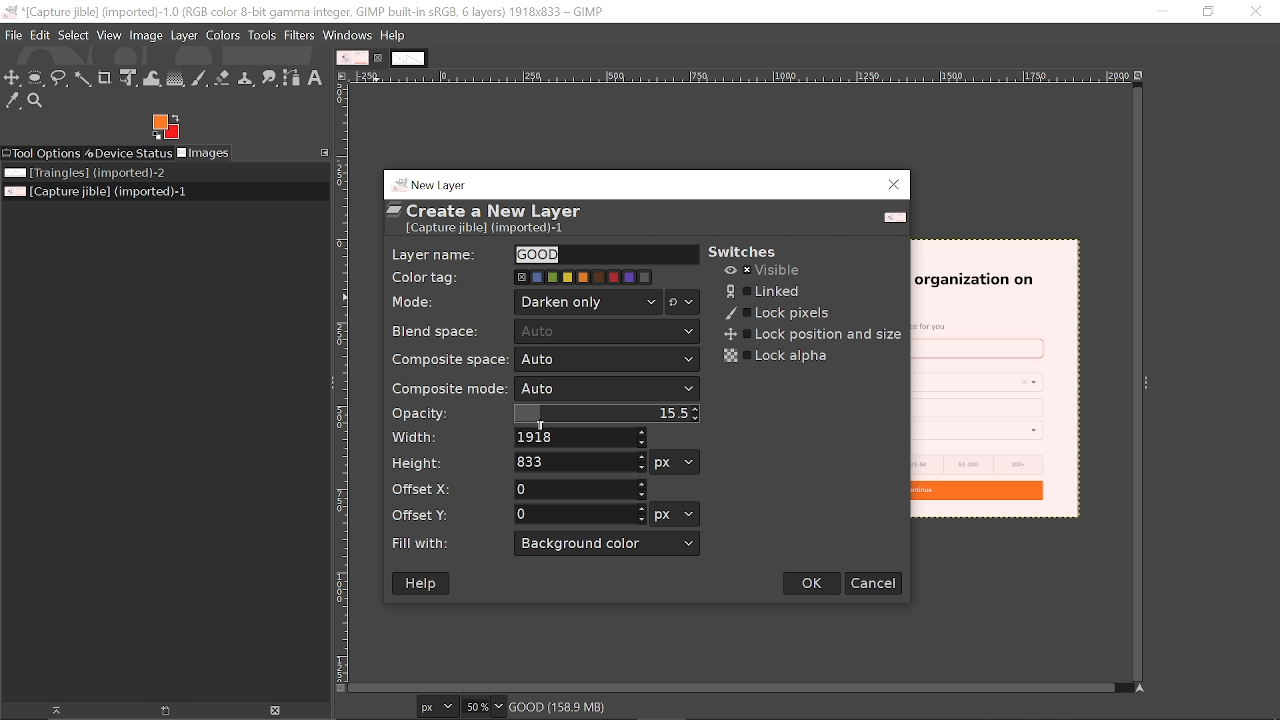  Describe the element at coordinates (765, 291) in the screenshot. I see `Linked` at that location.